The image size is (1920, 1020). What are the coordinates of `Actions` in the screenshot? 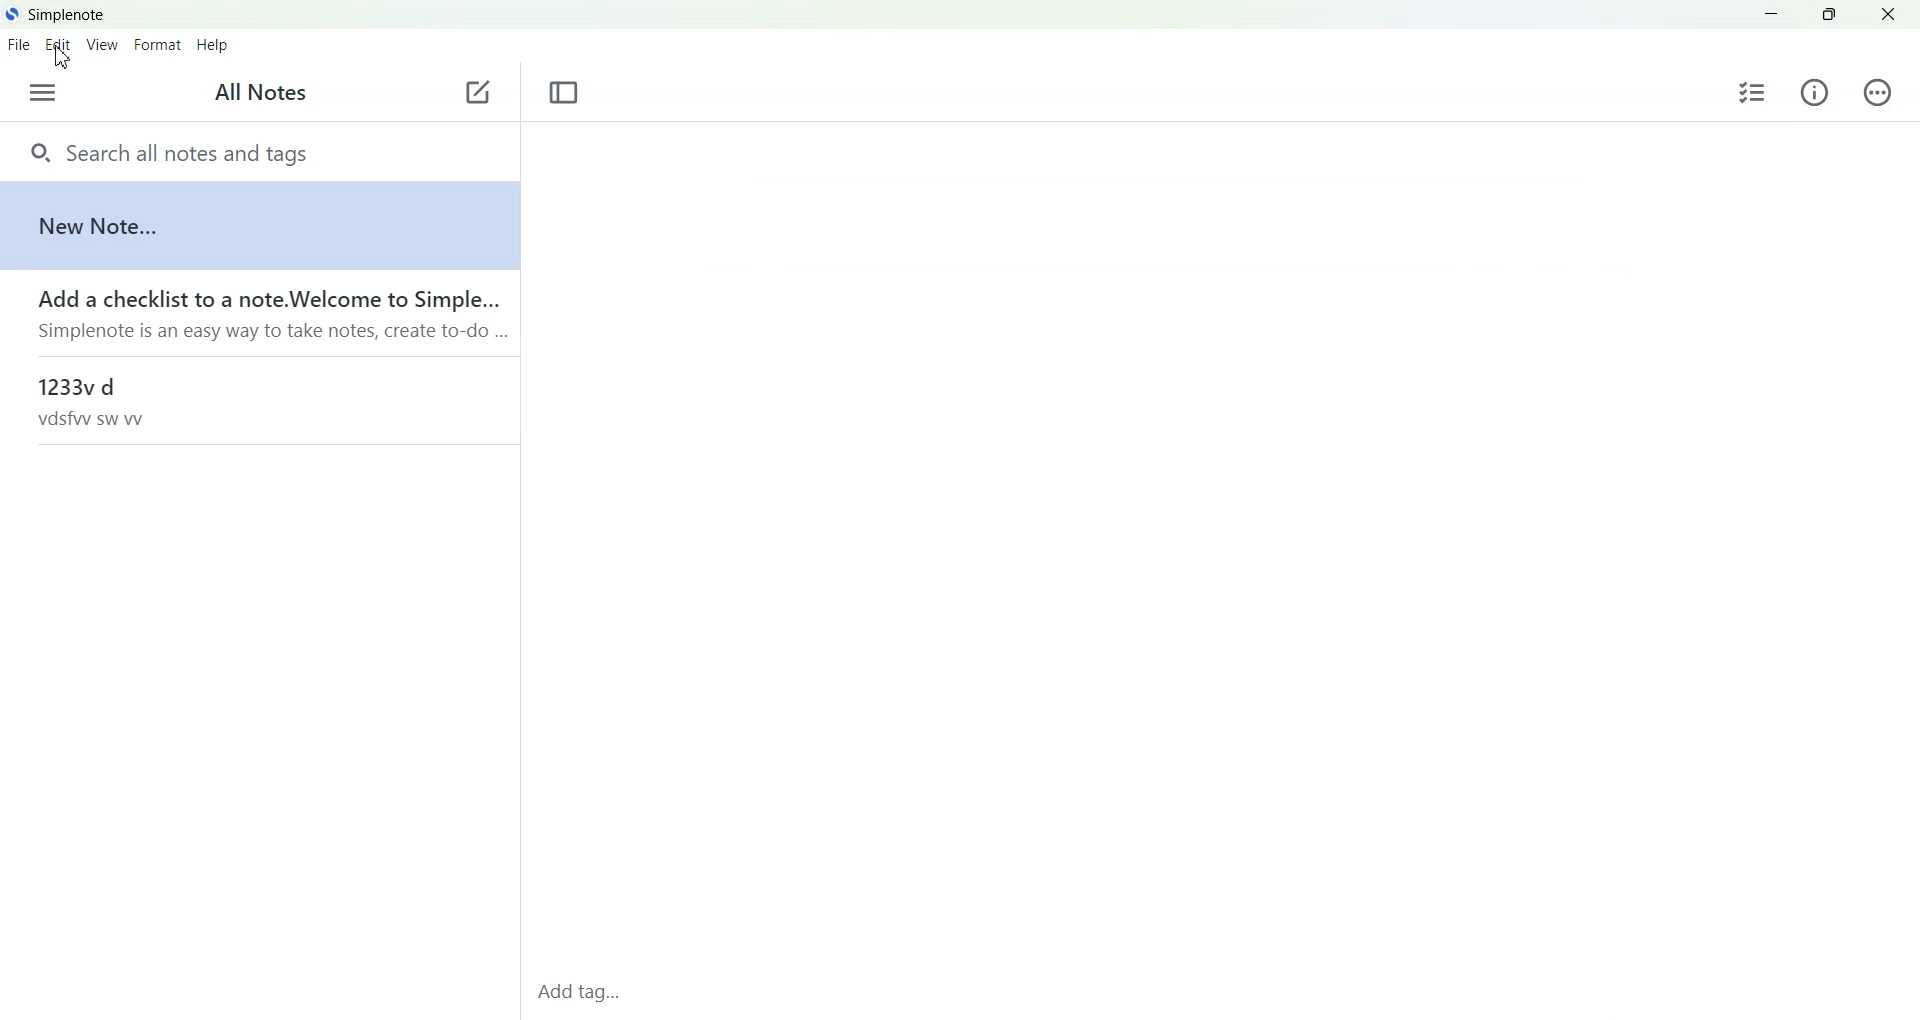 It's located at (1873, 92).